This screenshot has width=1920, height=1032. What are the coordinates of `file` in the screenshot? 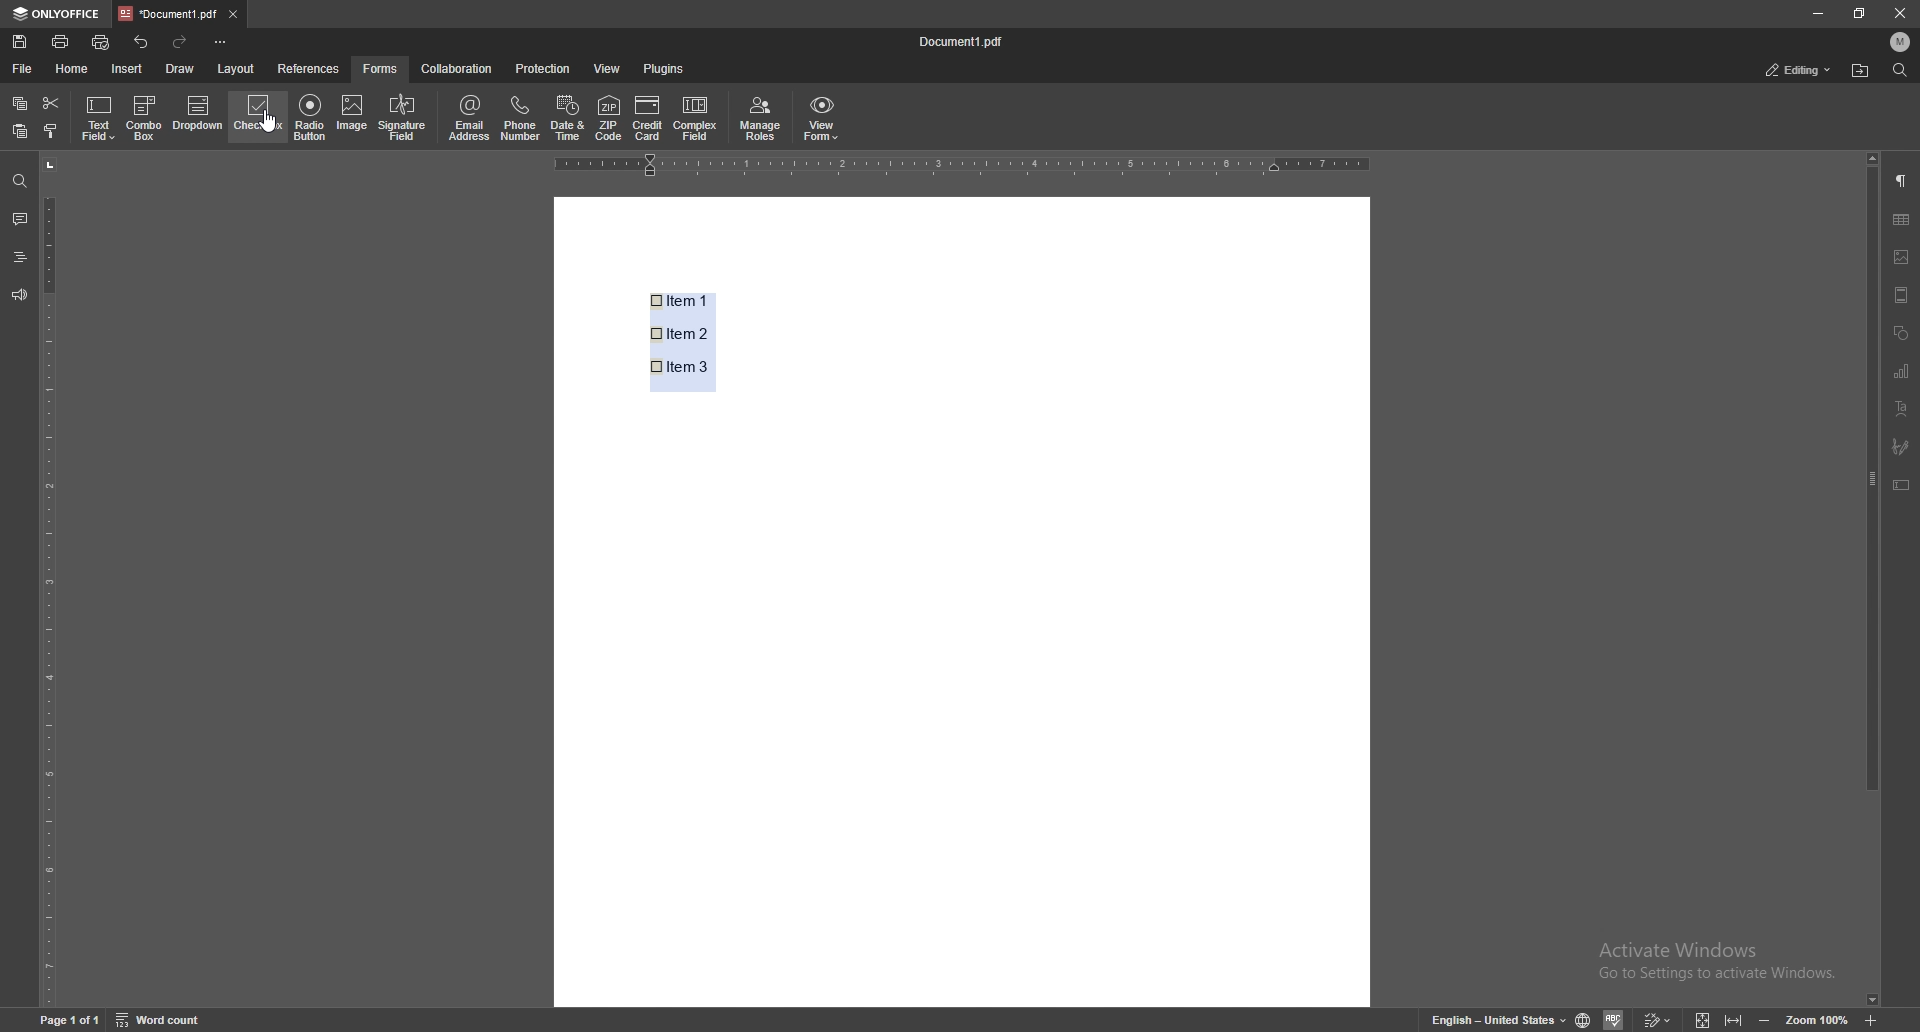 It's located at (24, 69).